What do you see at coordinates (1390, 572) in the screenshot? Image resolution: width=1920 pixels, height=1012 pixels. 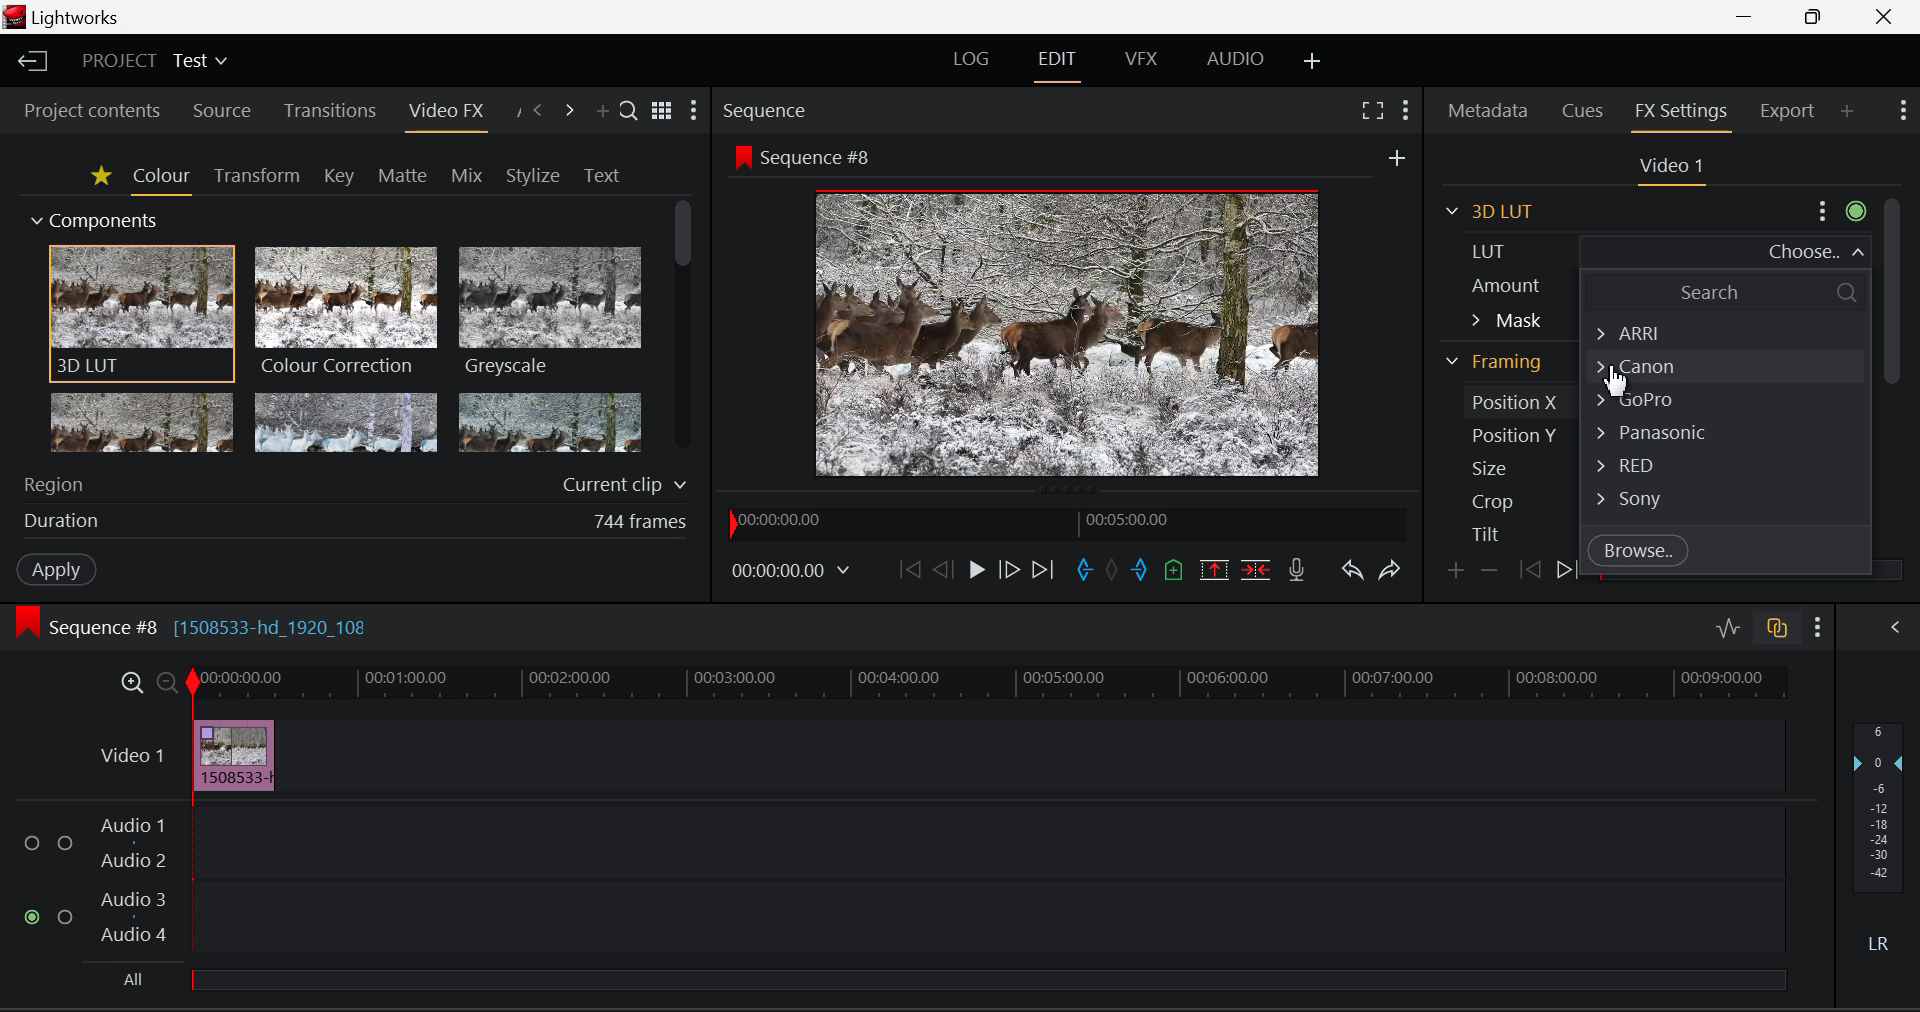 I see `Redo` at bounding box center [1390, 572].